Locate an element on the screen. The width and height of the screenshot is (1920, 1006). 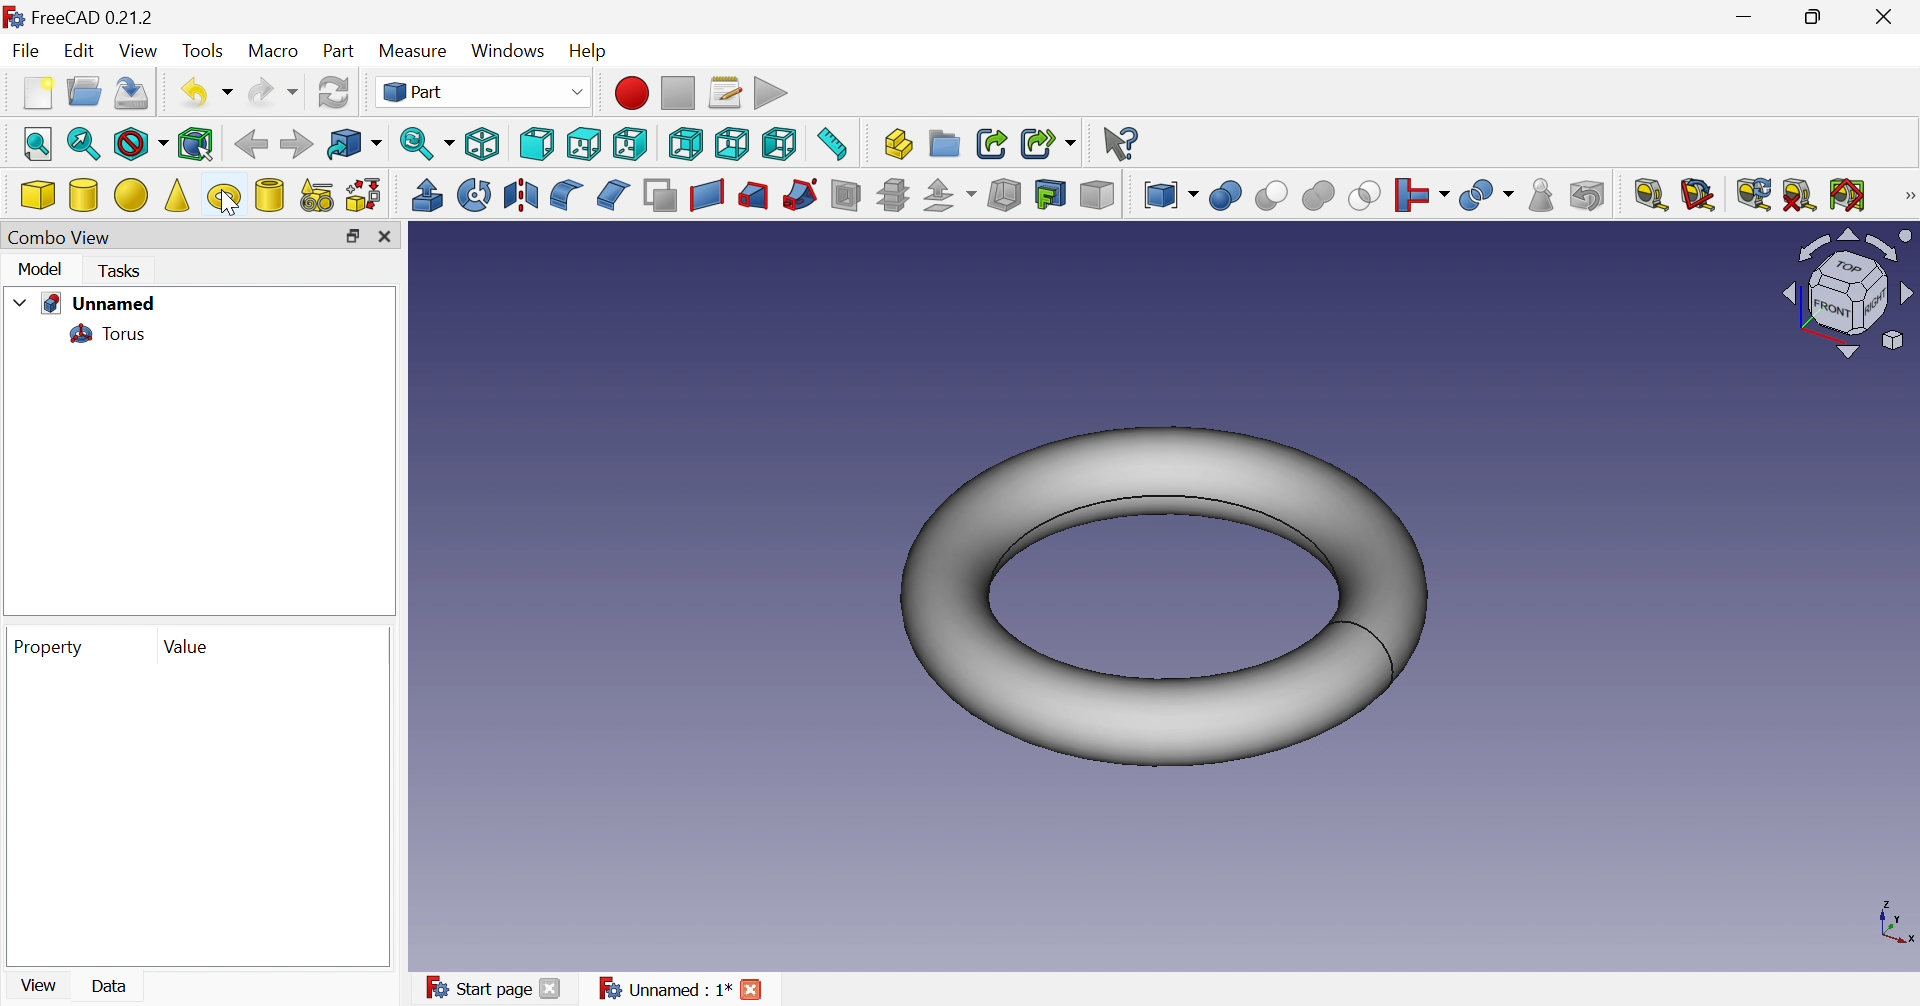
Edit is located at coordinates (78, 51).